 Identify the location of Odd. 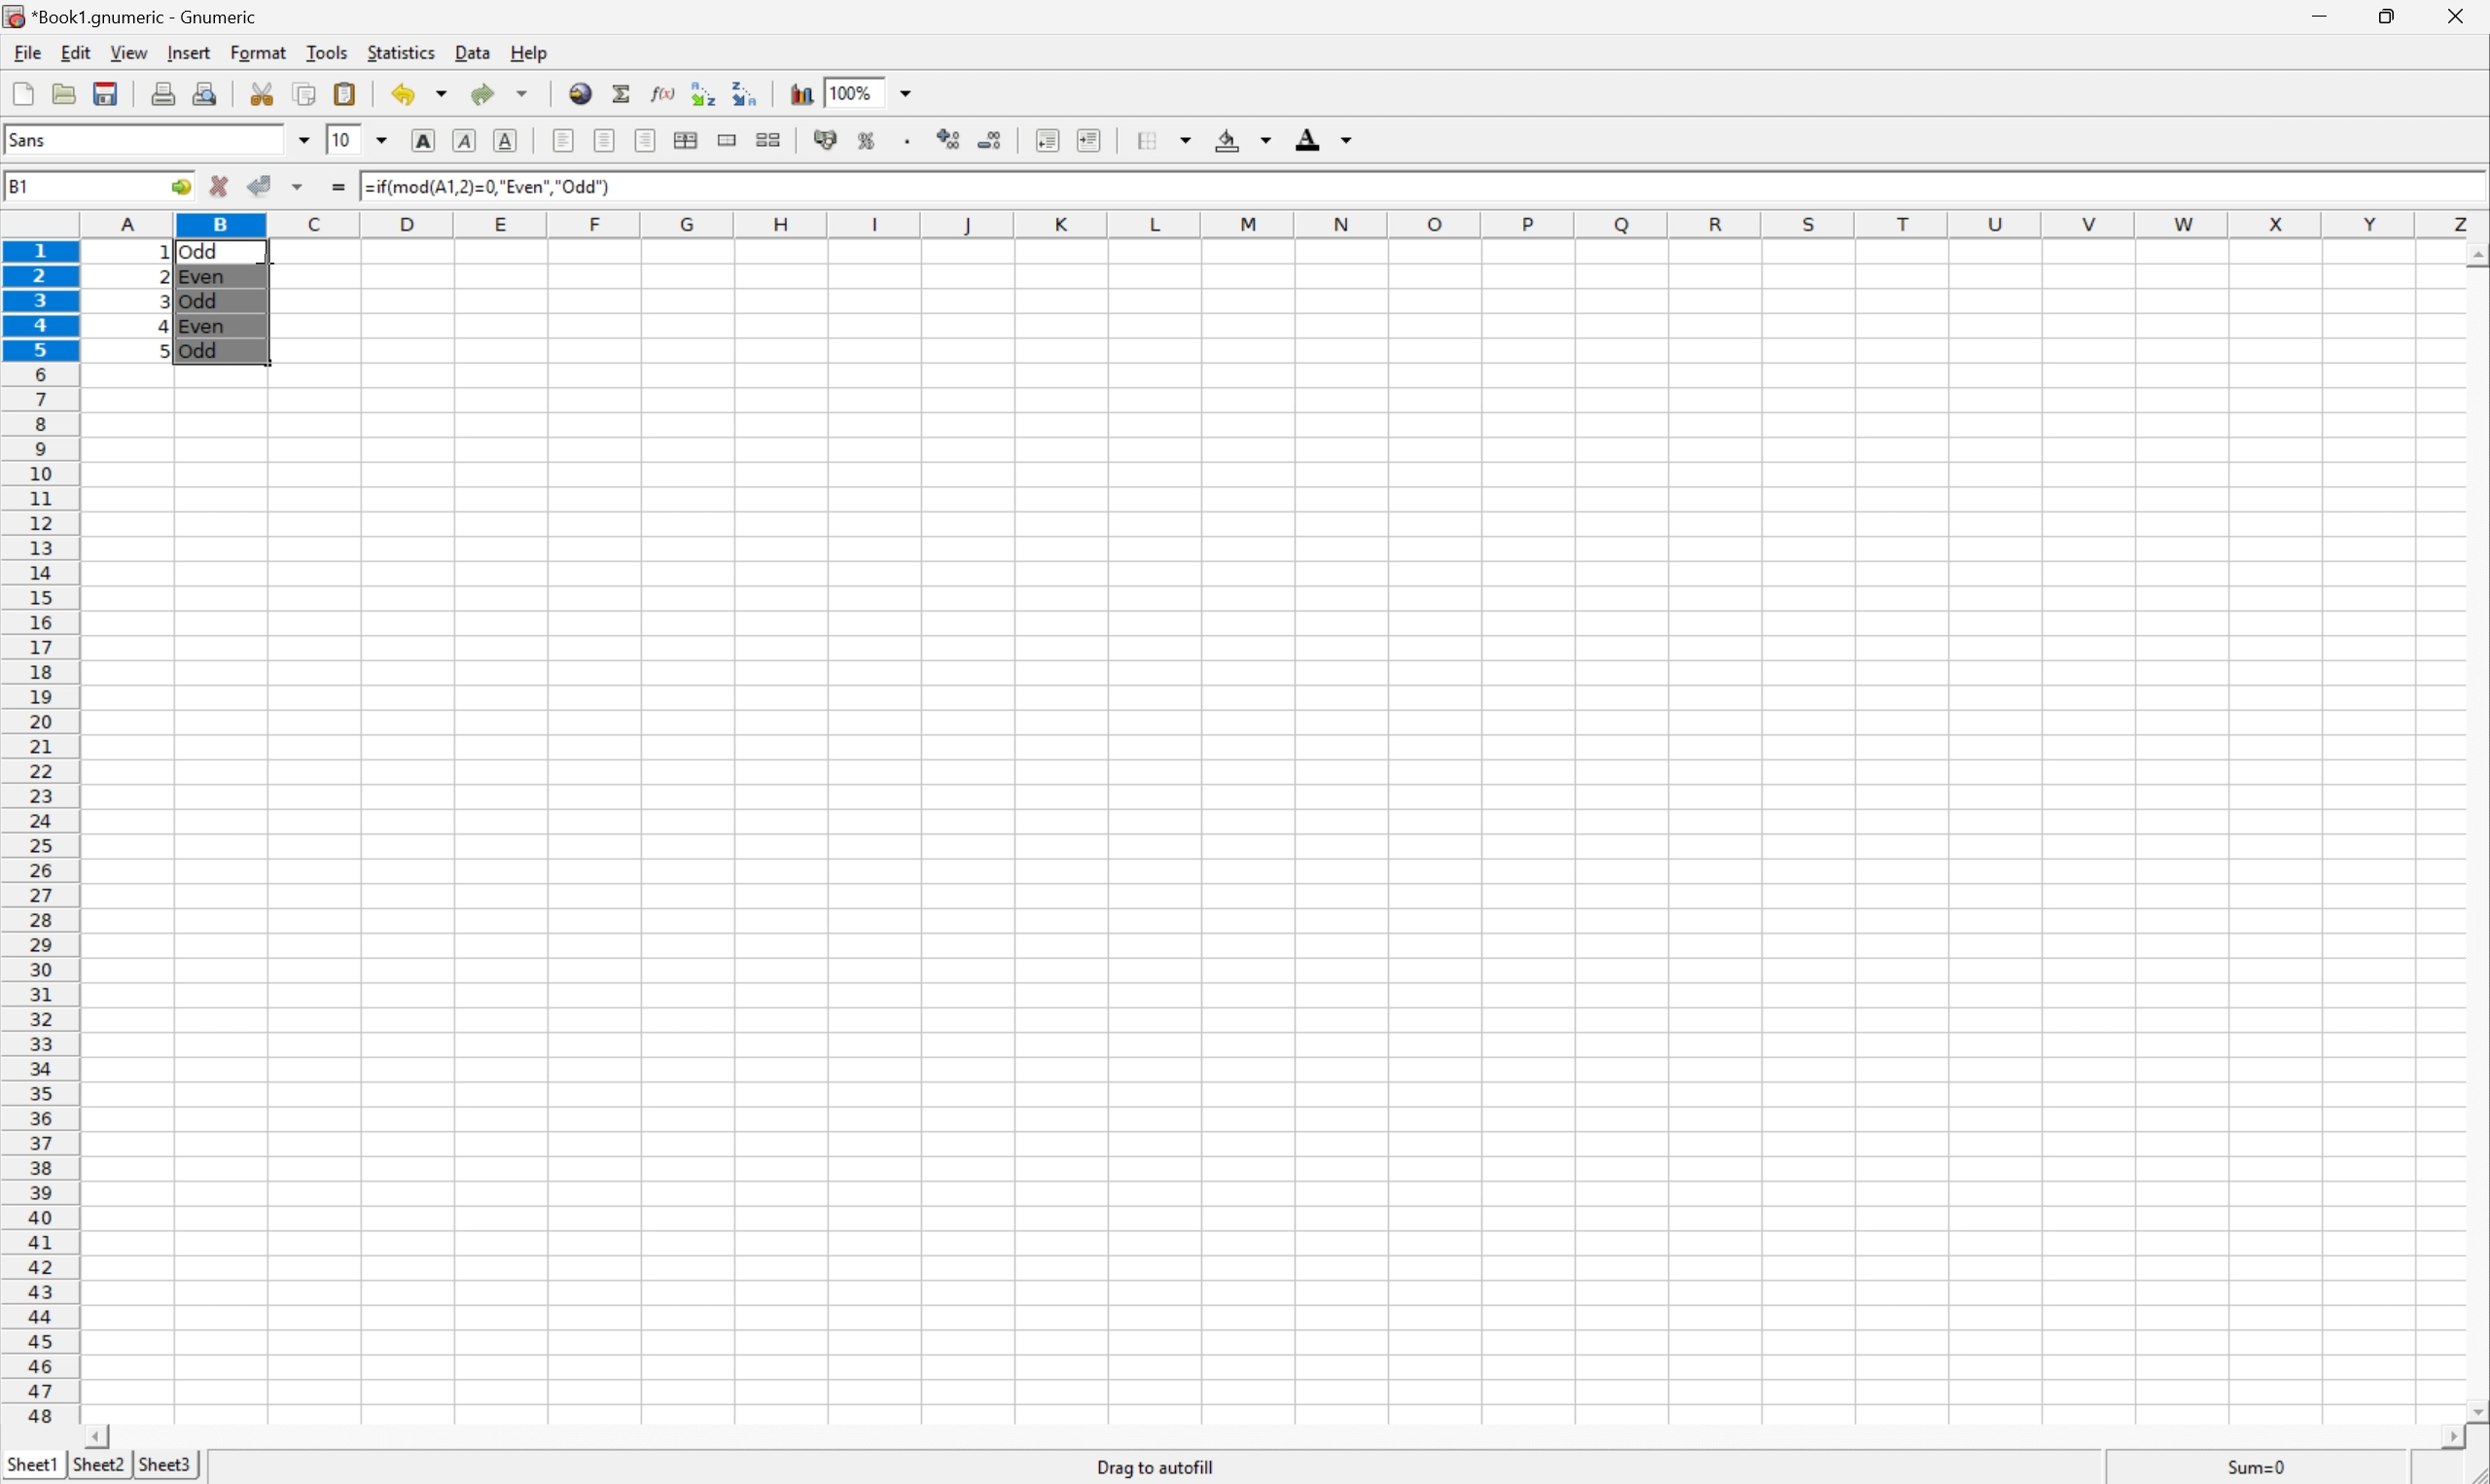
(201, 300).